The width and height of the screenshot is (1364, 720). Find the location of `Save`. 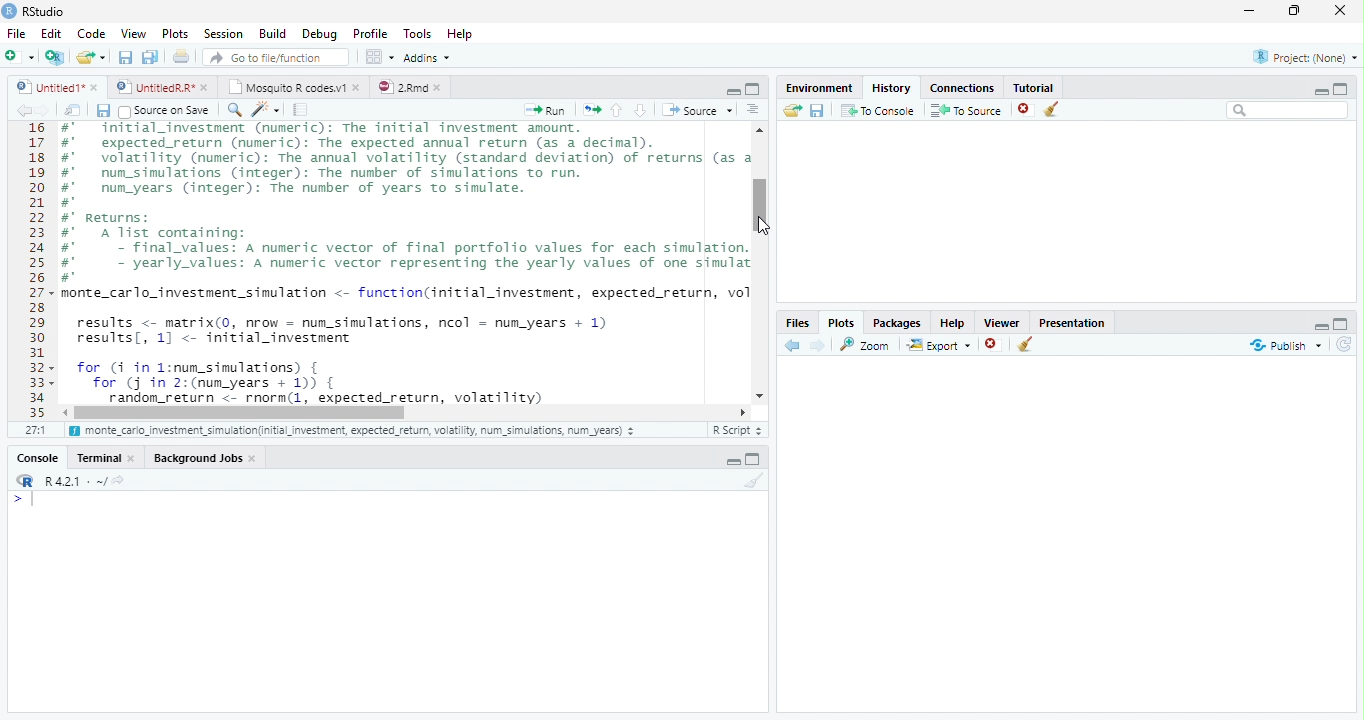

Save is located at coordinates (817, 110).